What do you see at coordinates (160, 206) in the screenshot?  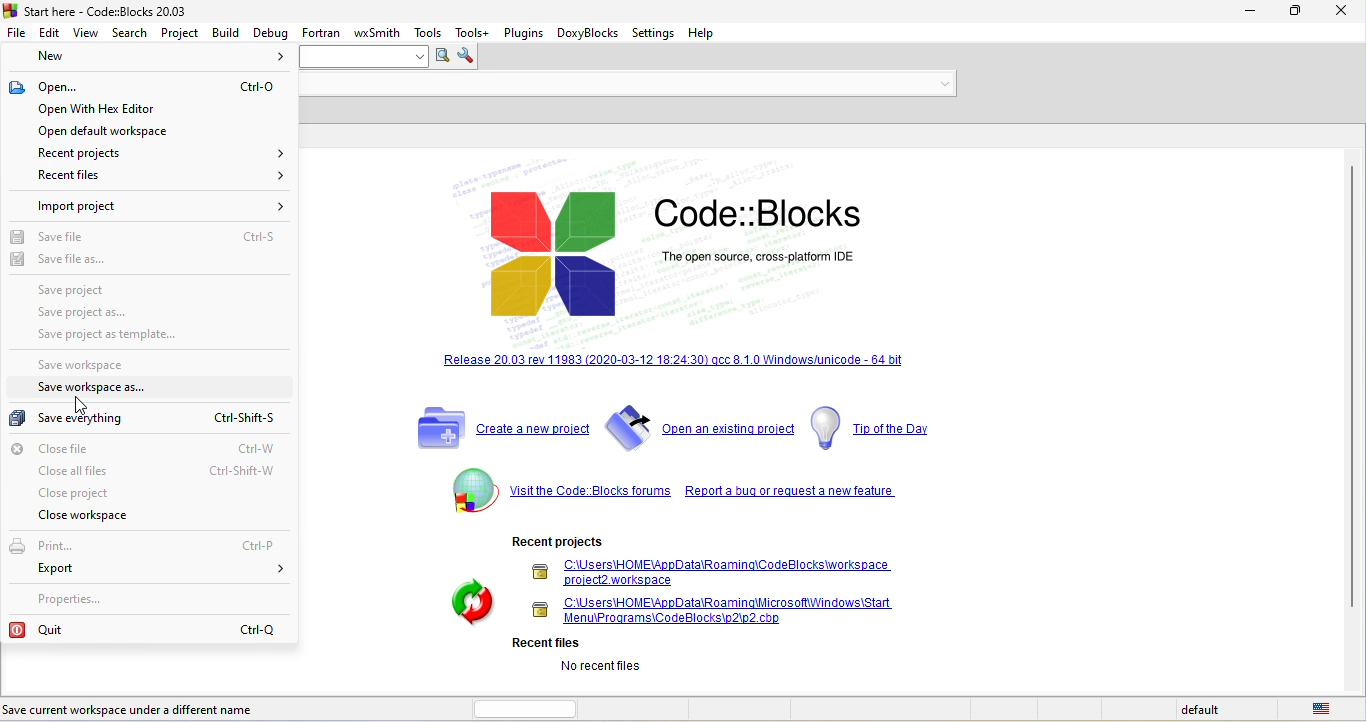 I see `import project` at bounding box center [160, 206].